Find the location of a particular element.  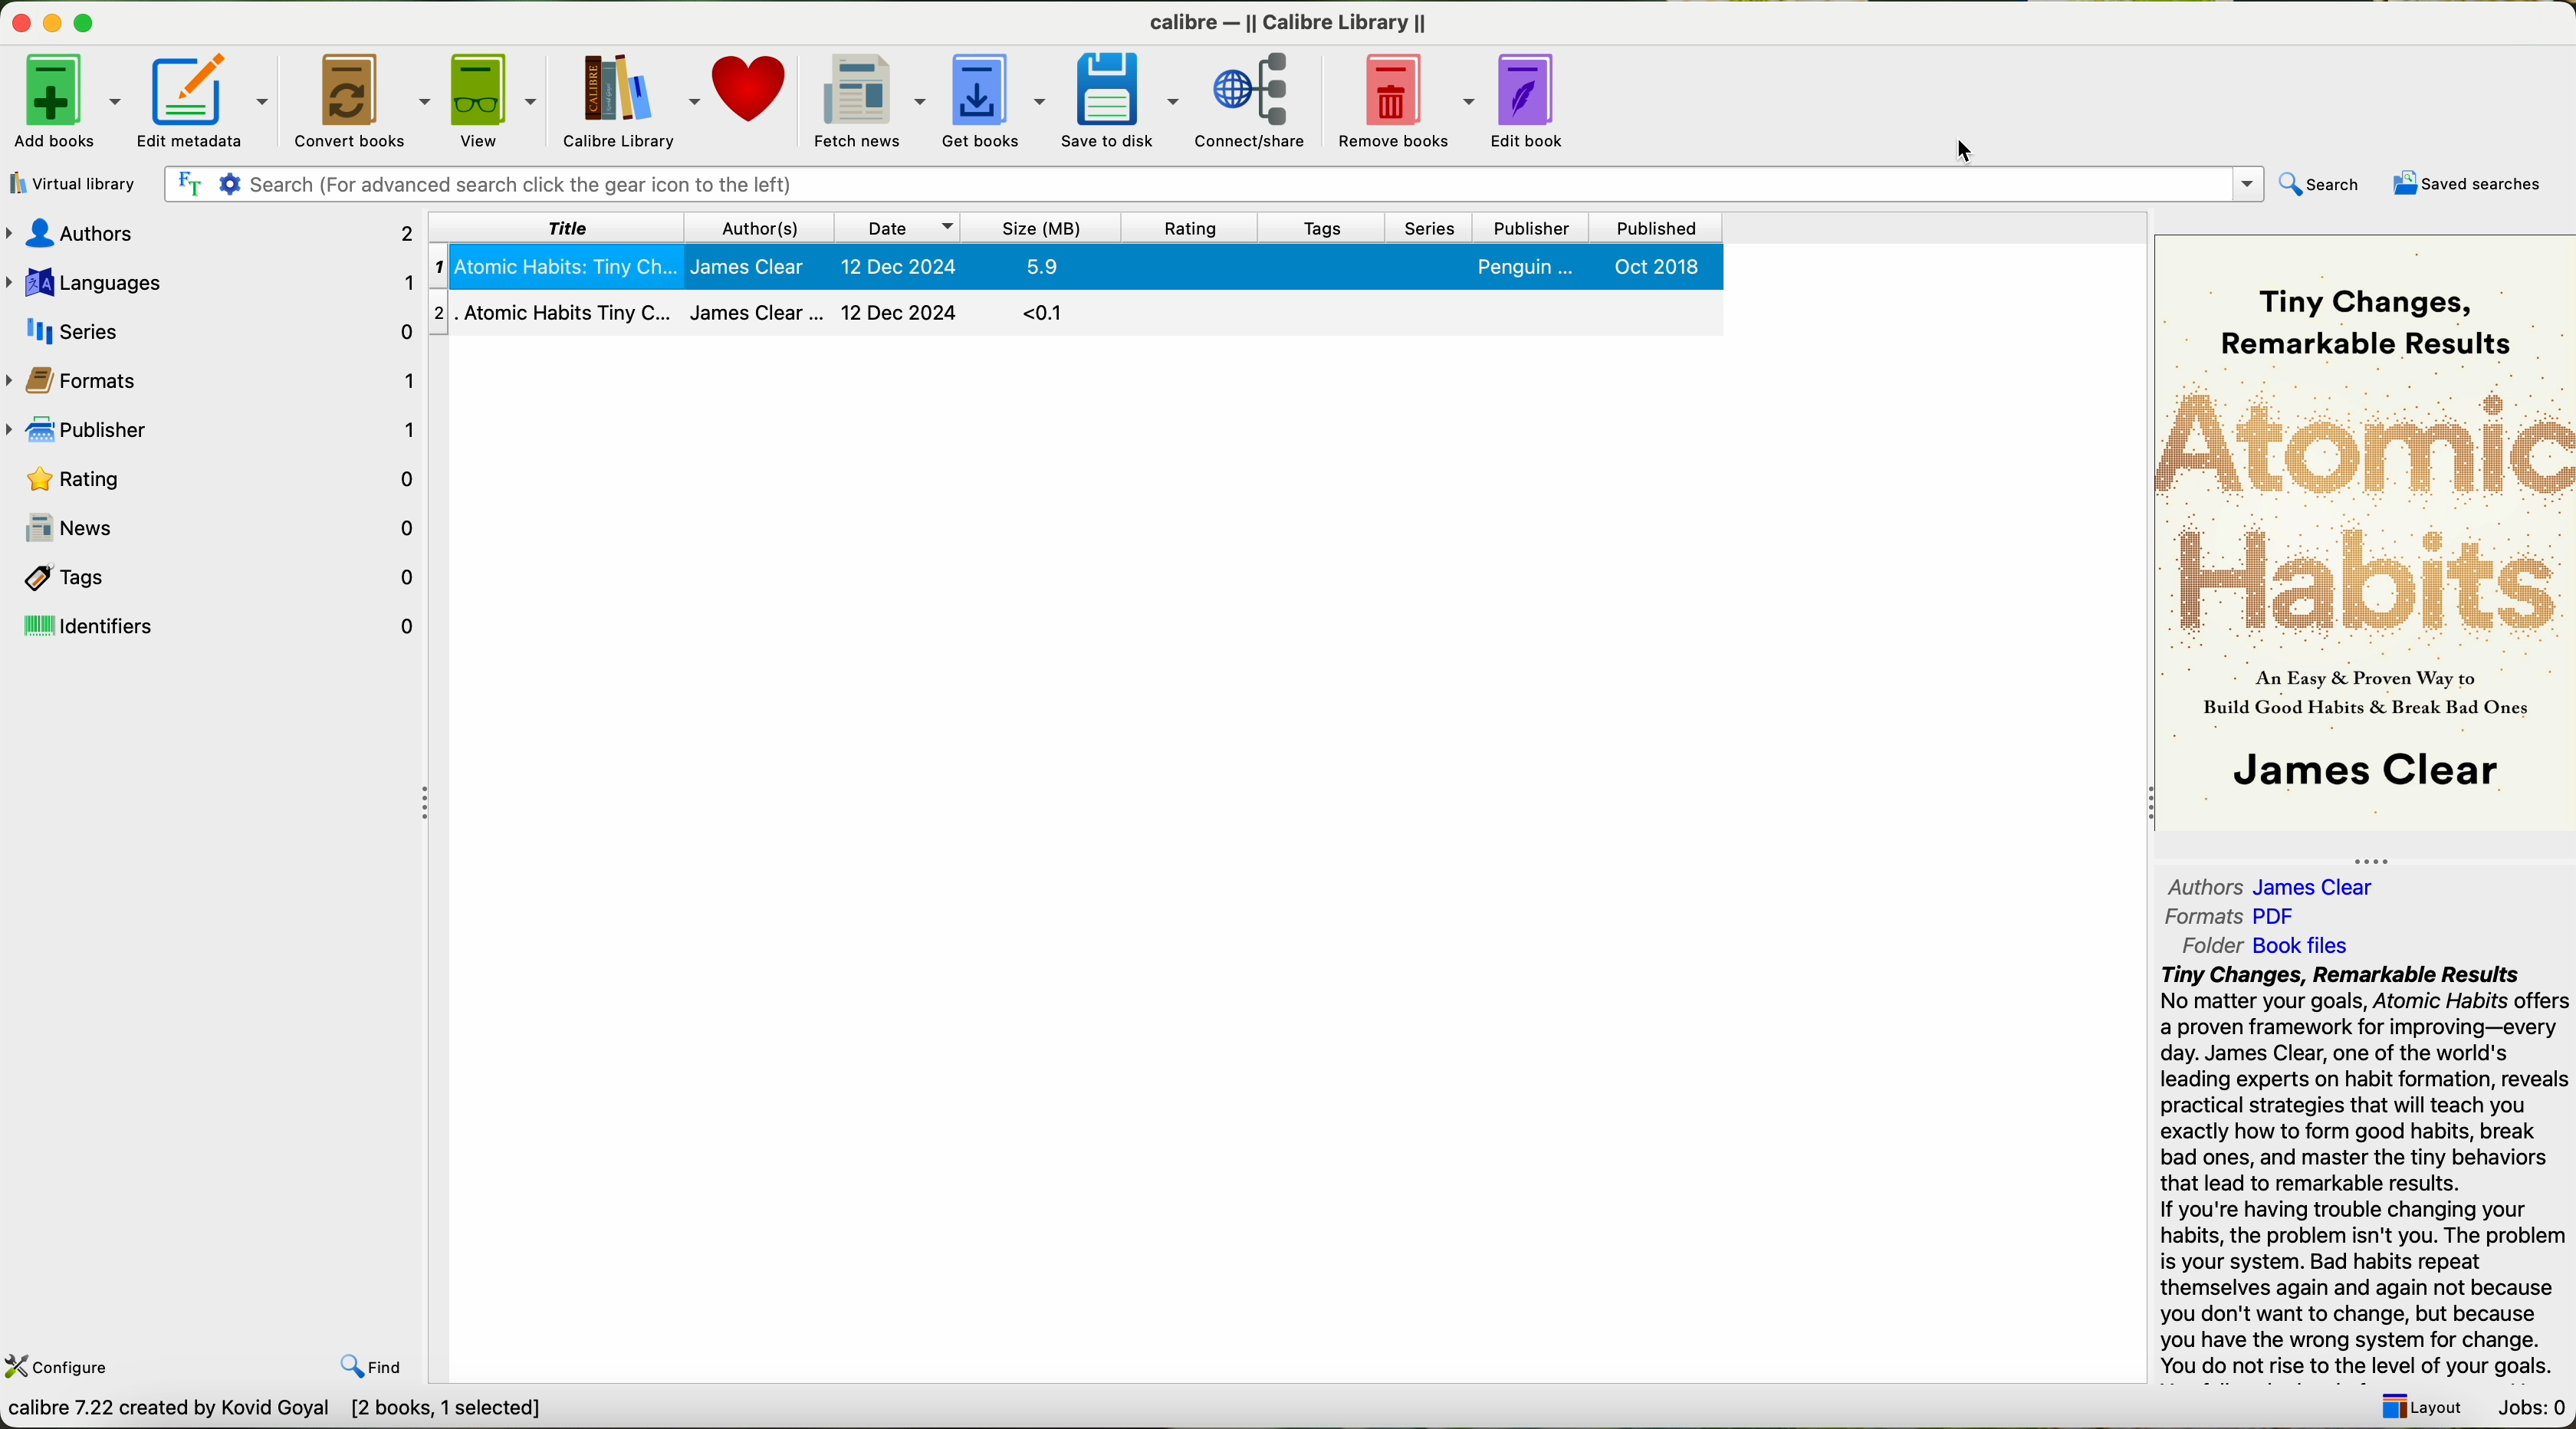

series is located at coordinates (1420, 223).